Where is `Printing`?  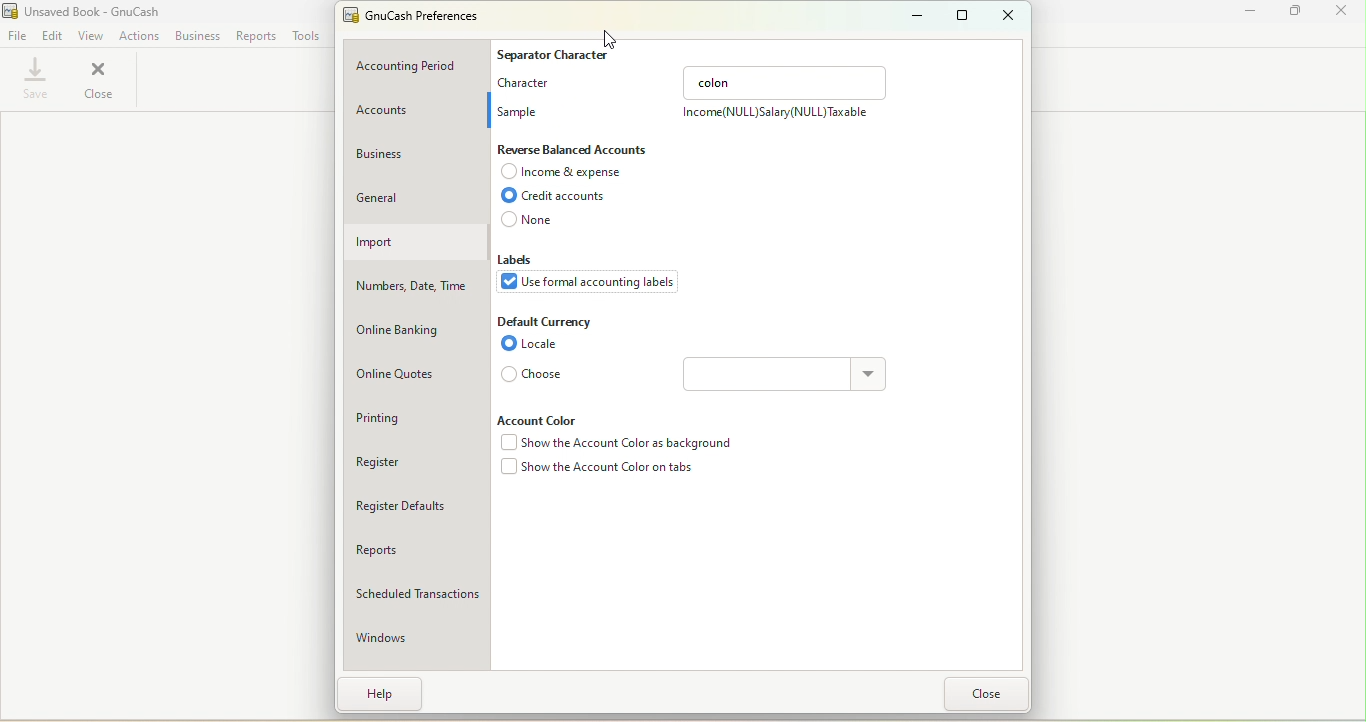 Printing is located at coordinates (409, 417).